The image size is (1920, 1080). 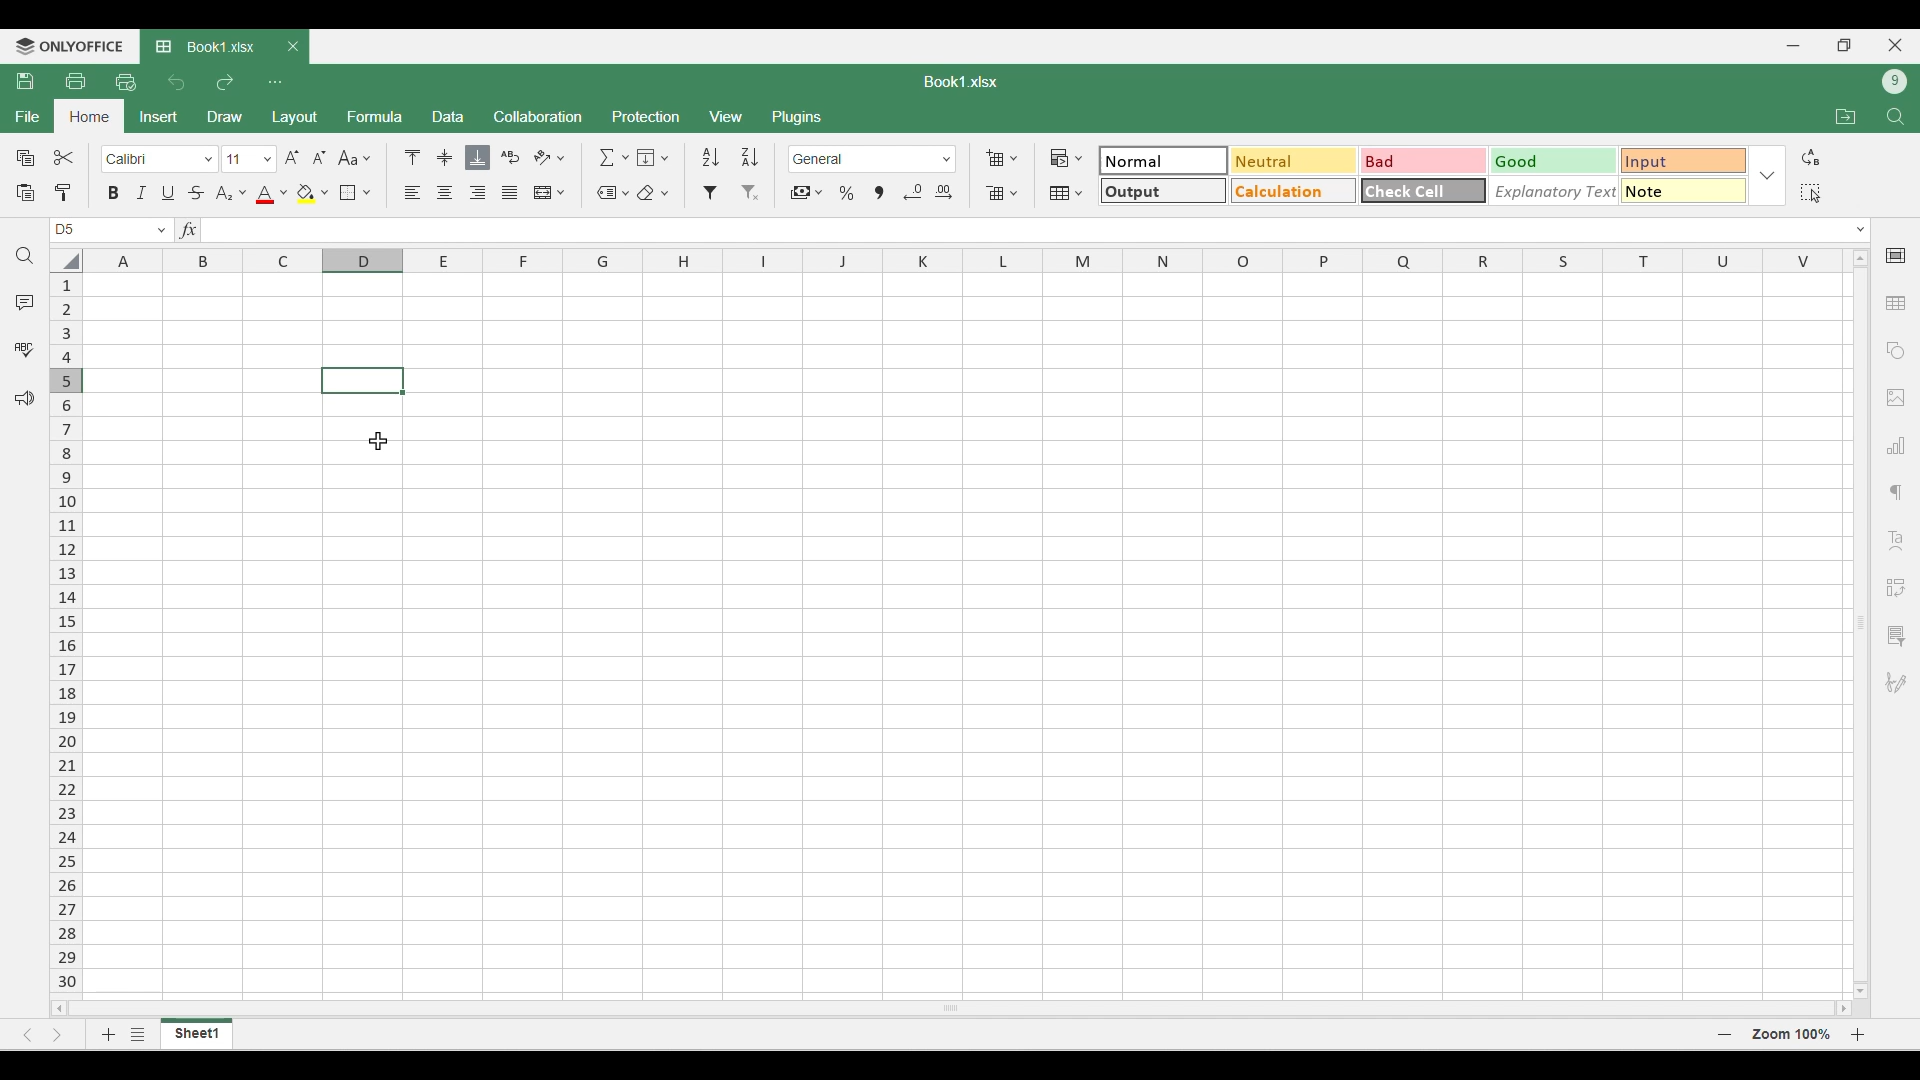 What do you see at coordinates (1896, 493) in the screenshot?
I see `Paragraph settings` at bounding box center [1896, 493].